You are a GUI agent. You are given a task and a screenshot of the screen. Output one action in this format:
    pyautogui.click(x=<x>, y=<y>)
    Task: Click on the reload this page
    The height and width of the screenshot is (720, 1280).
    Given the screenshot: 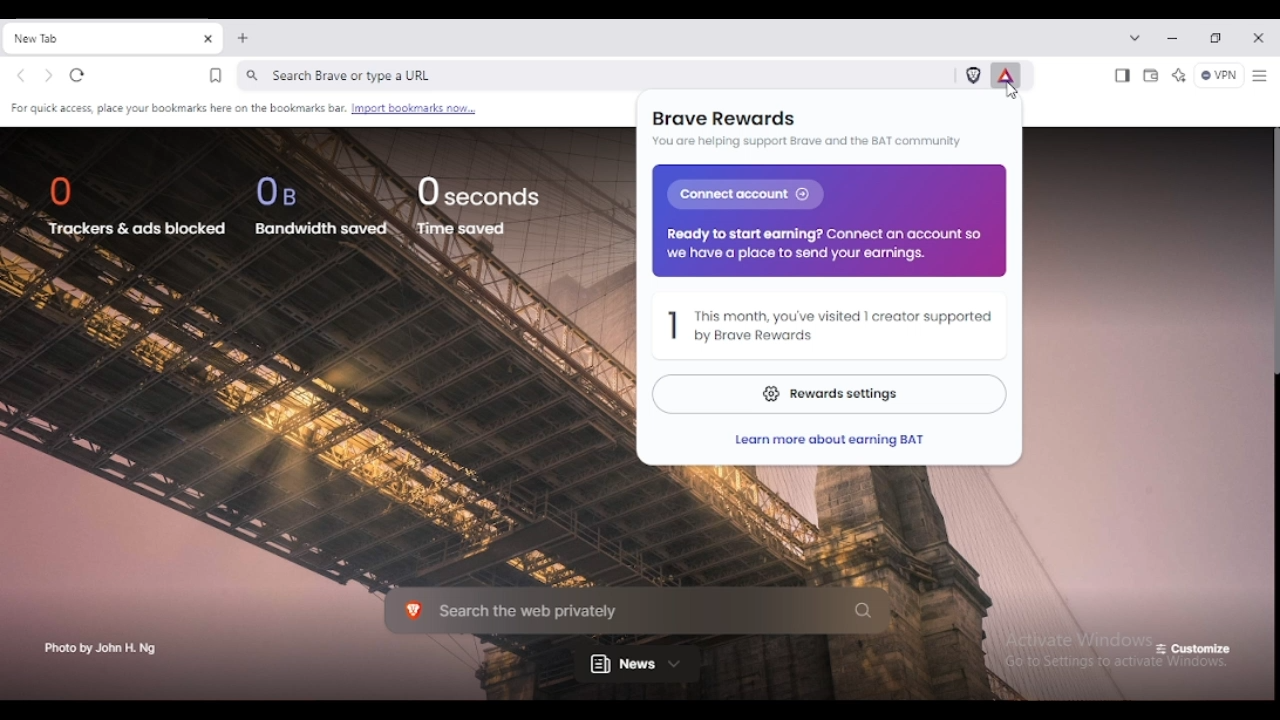 What is the action you would take?
    pyautogui.click(x=77, y=76)
    